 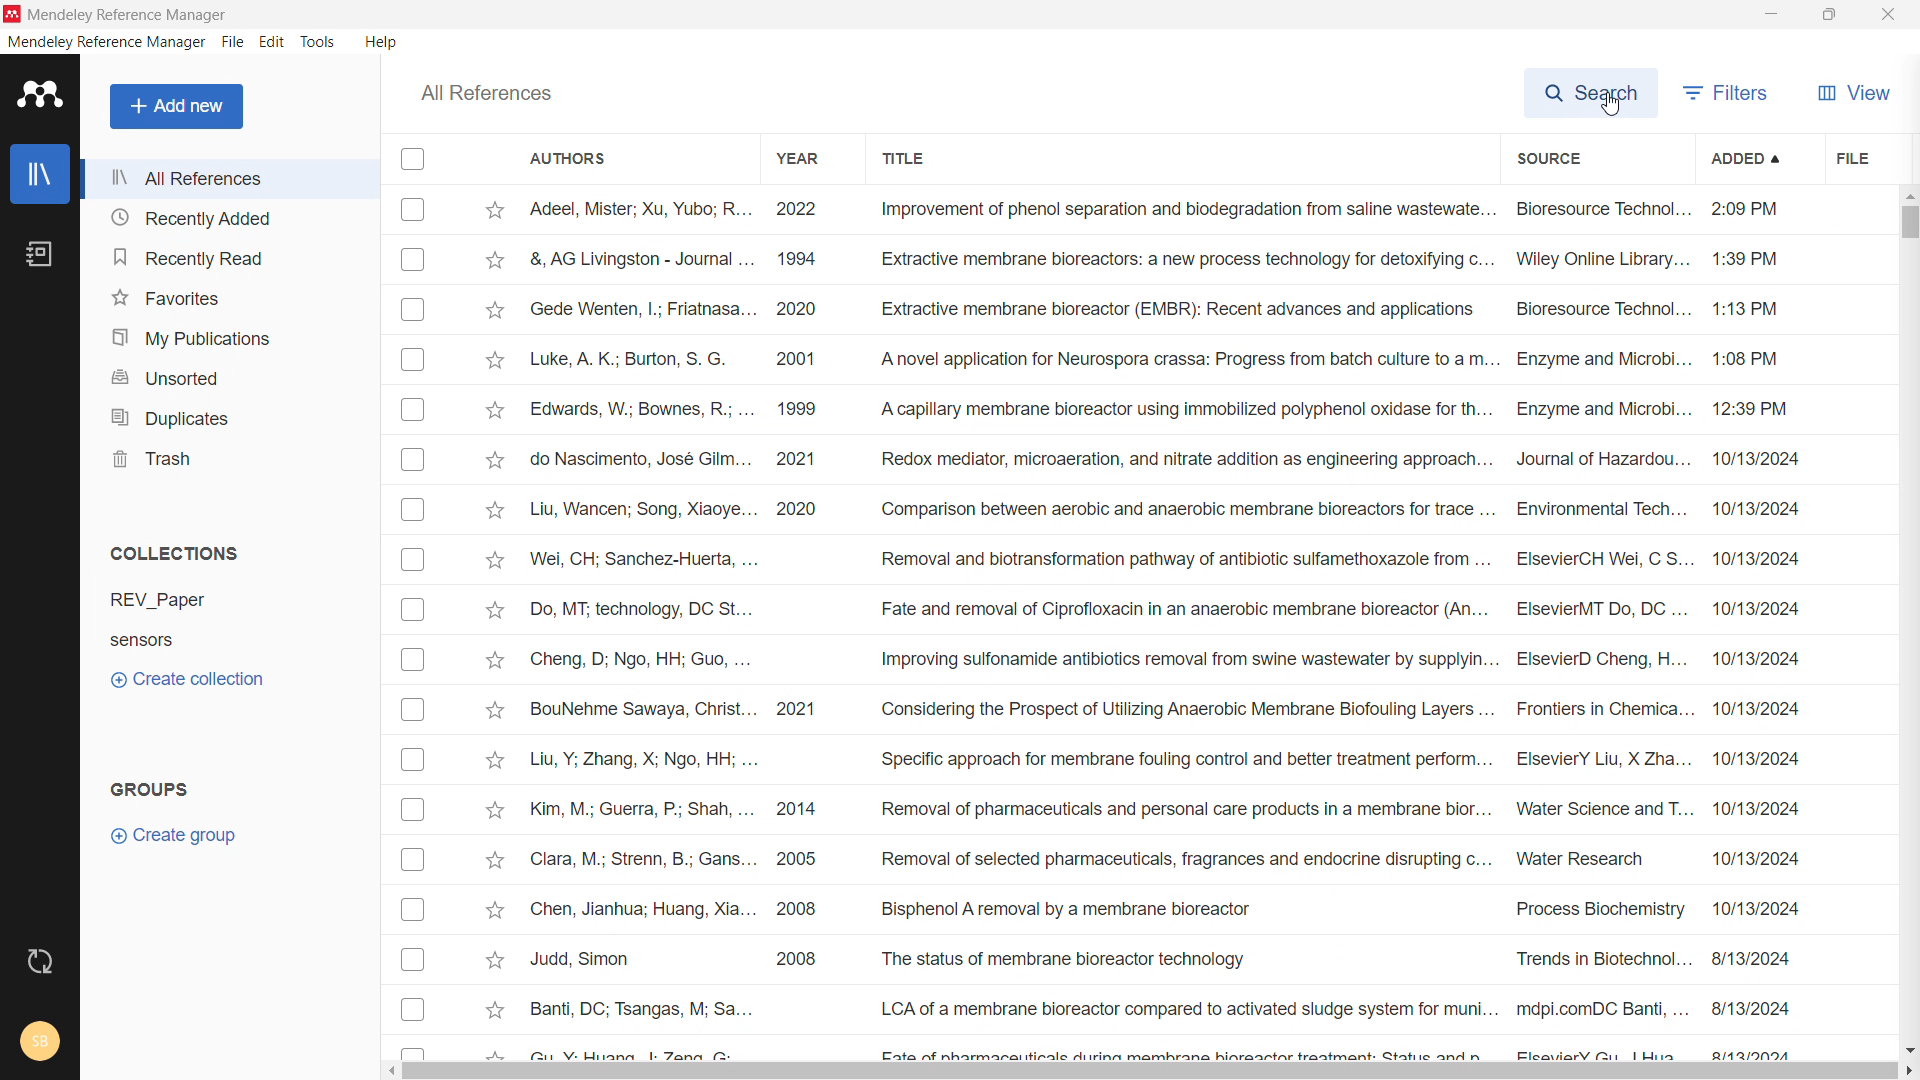 I want to click on view, so click(x=1855, y=90).